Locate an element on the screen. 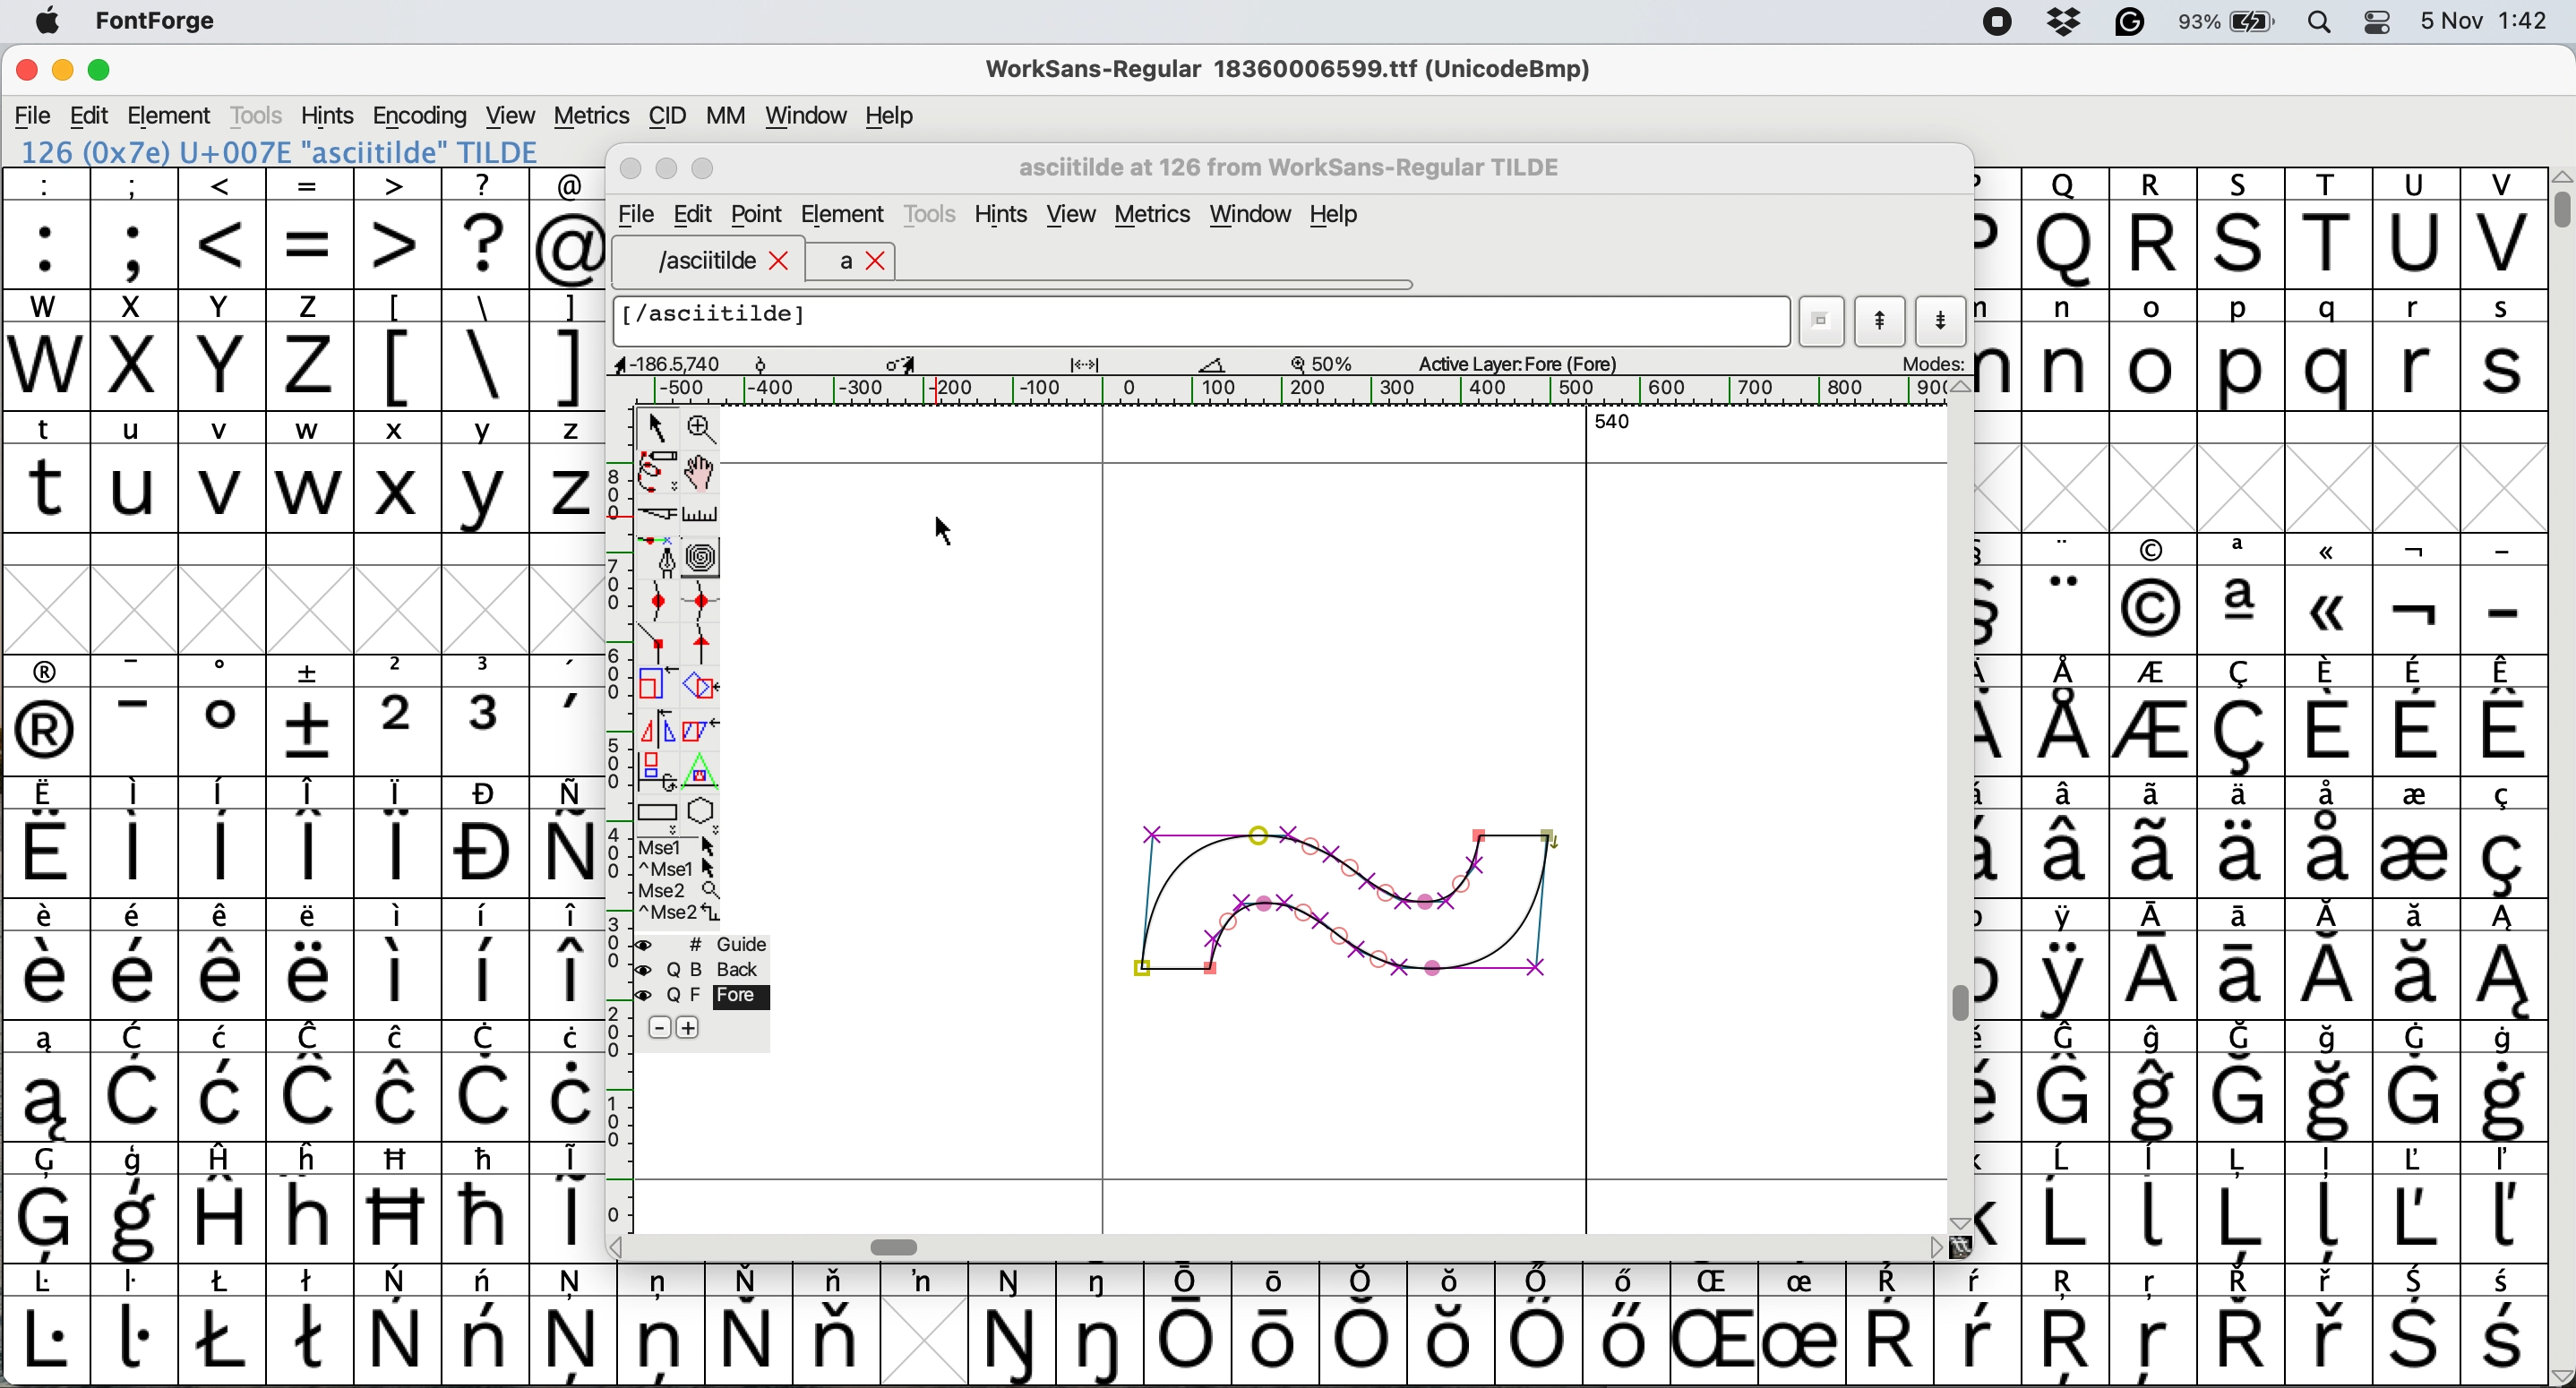 The height and width of the screenshot is (1388, 2576). W is located at coordinates (49, 351).